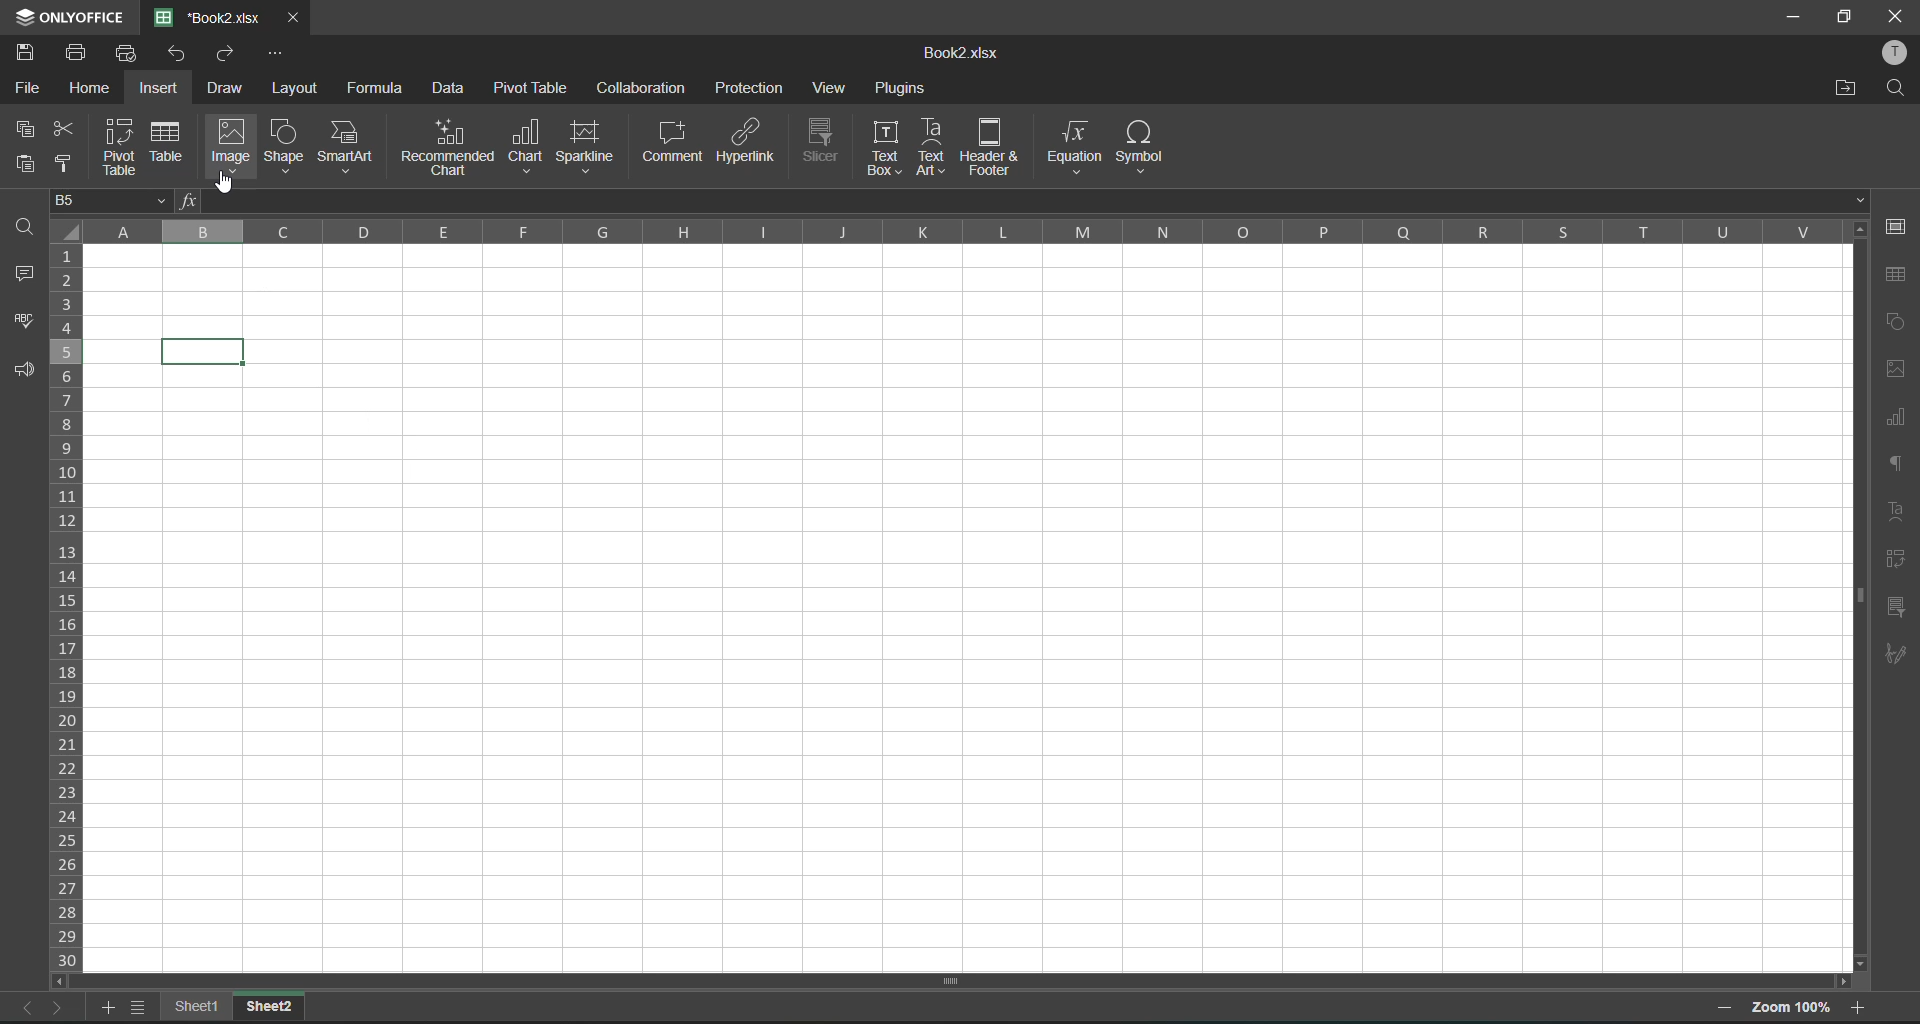 This screenshot has height=1024, width=1920. What do you see at coordinates (1897, 274) in the screenshot?
I see `table` at bounding box center [1897, 274].